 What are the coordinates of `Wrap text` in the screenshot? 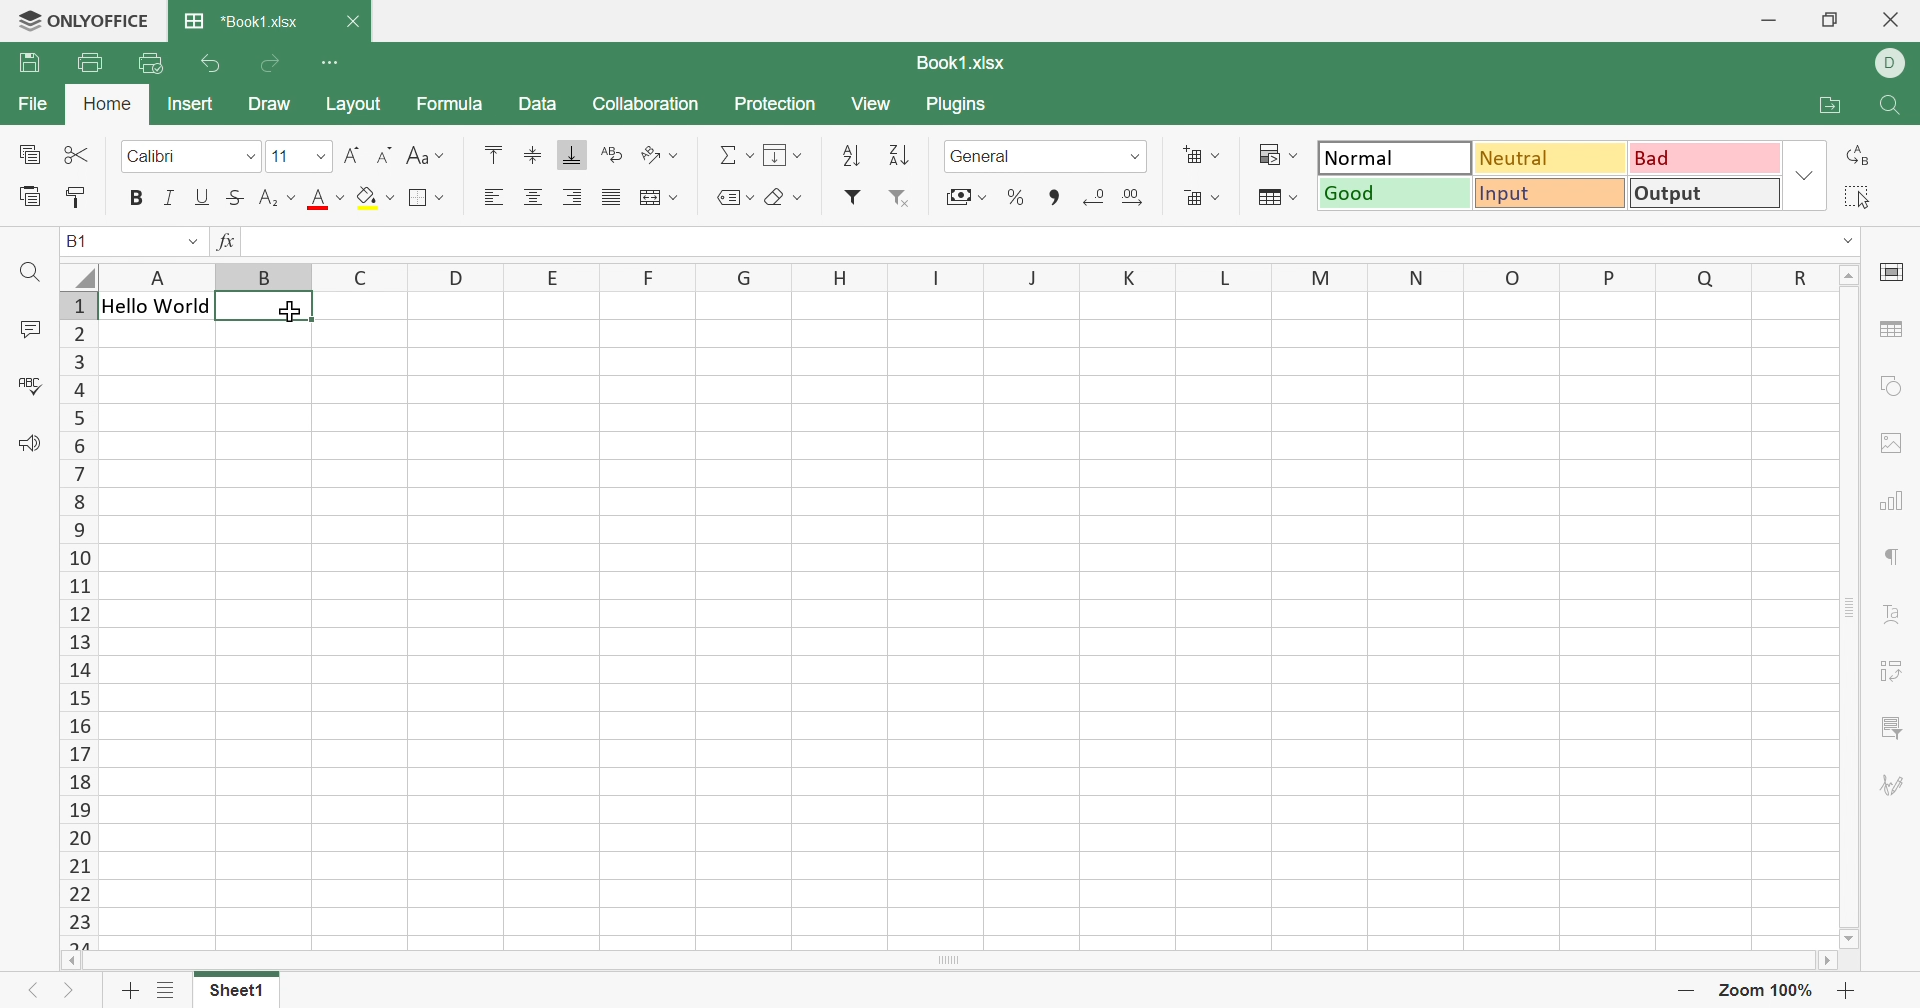 It's located at (610, 156).